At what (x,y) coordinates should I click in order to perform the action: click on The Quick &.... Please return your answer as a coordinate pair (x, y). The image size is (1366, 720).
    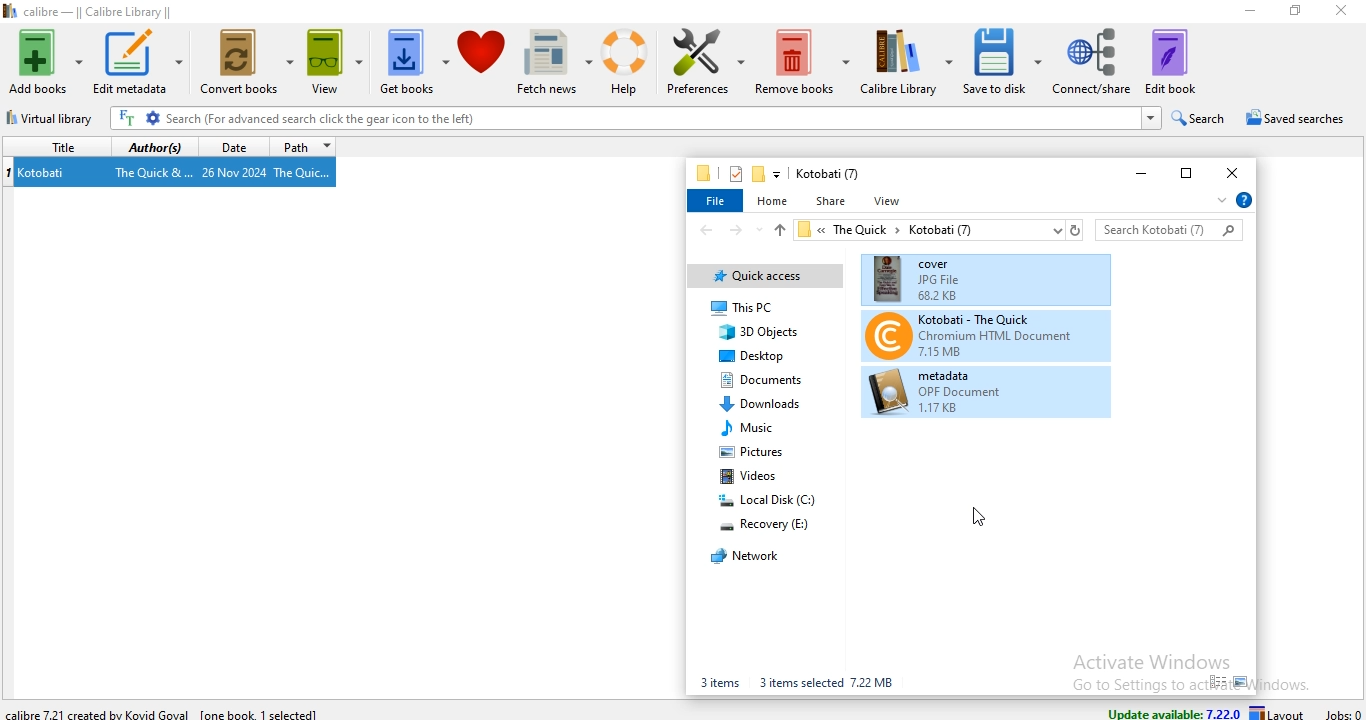
    Looking at the image, I should click on (152, 173).